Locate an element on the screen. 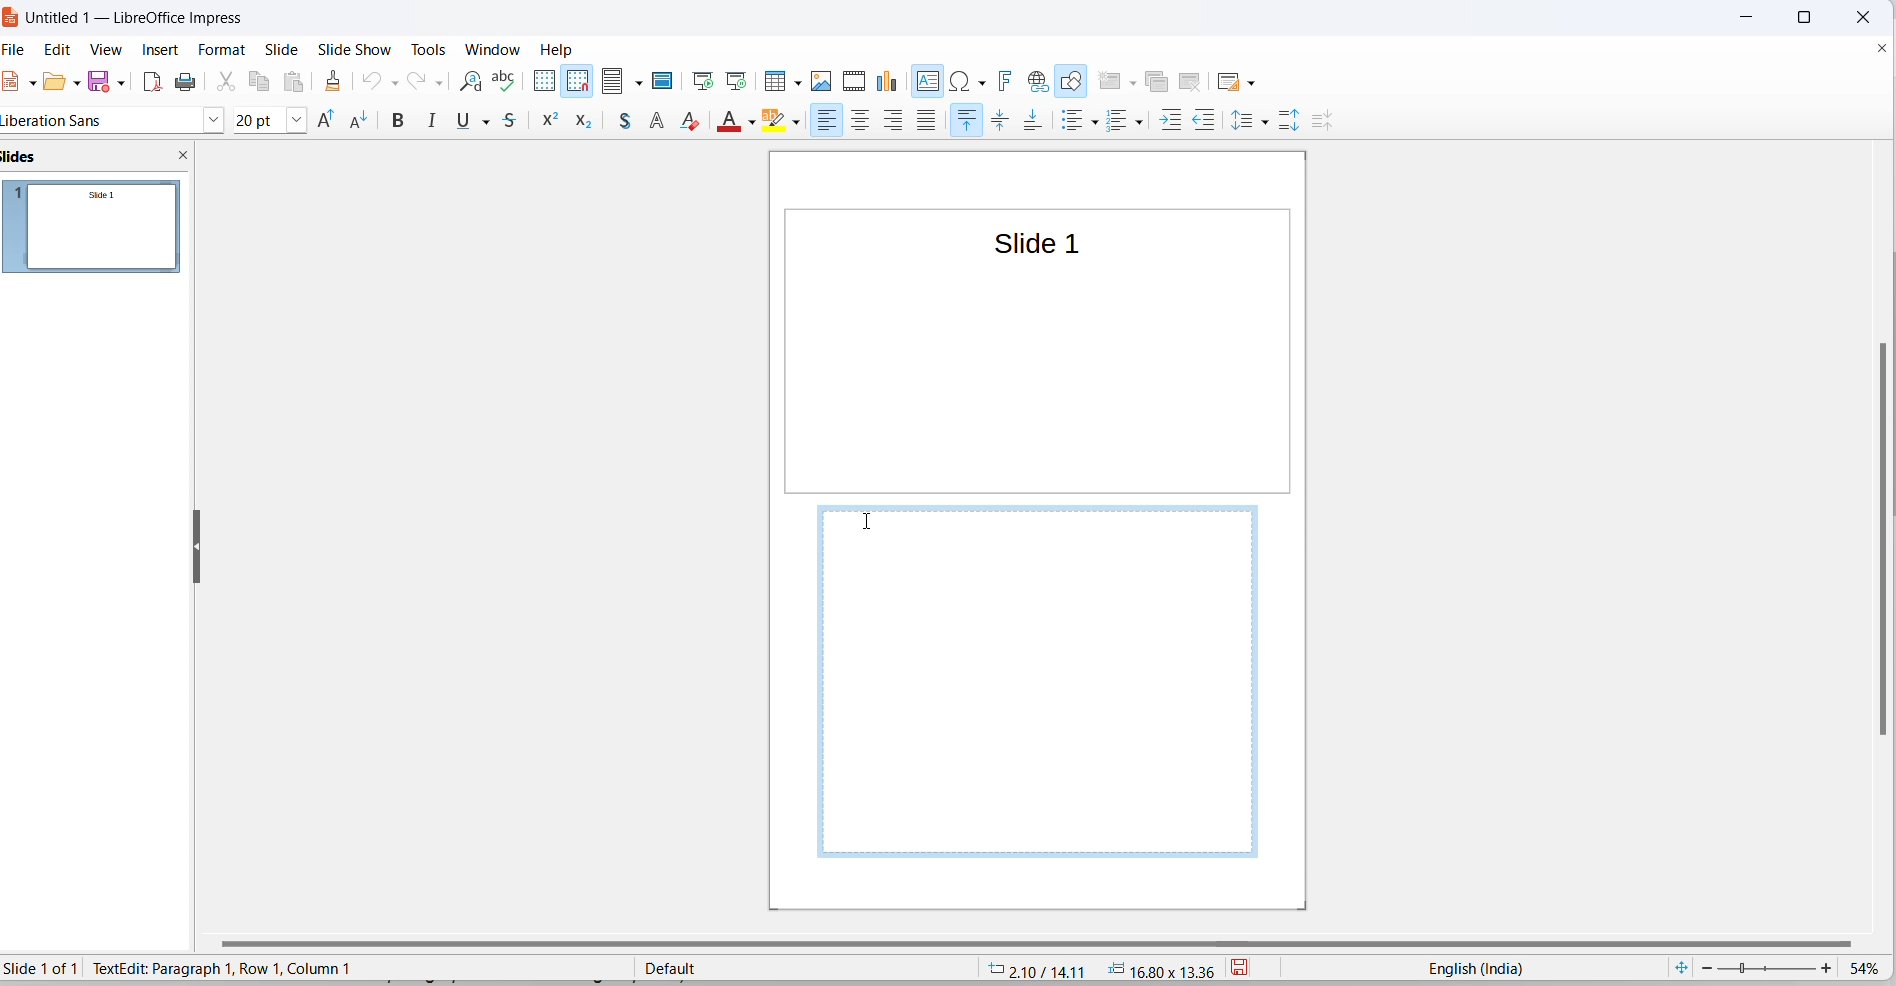  slide canvas is located at coordinates (1041, 375).